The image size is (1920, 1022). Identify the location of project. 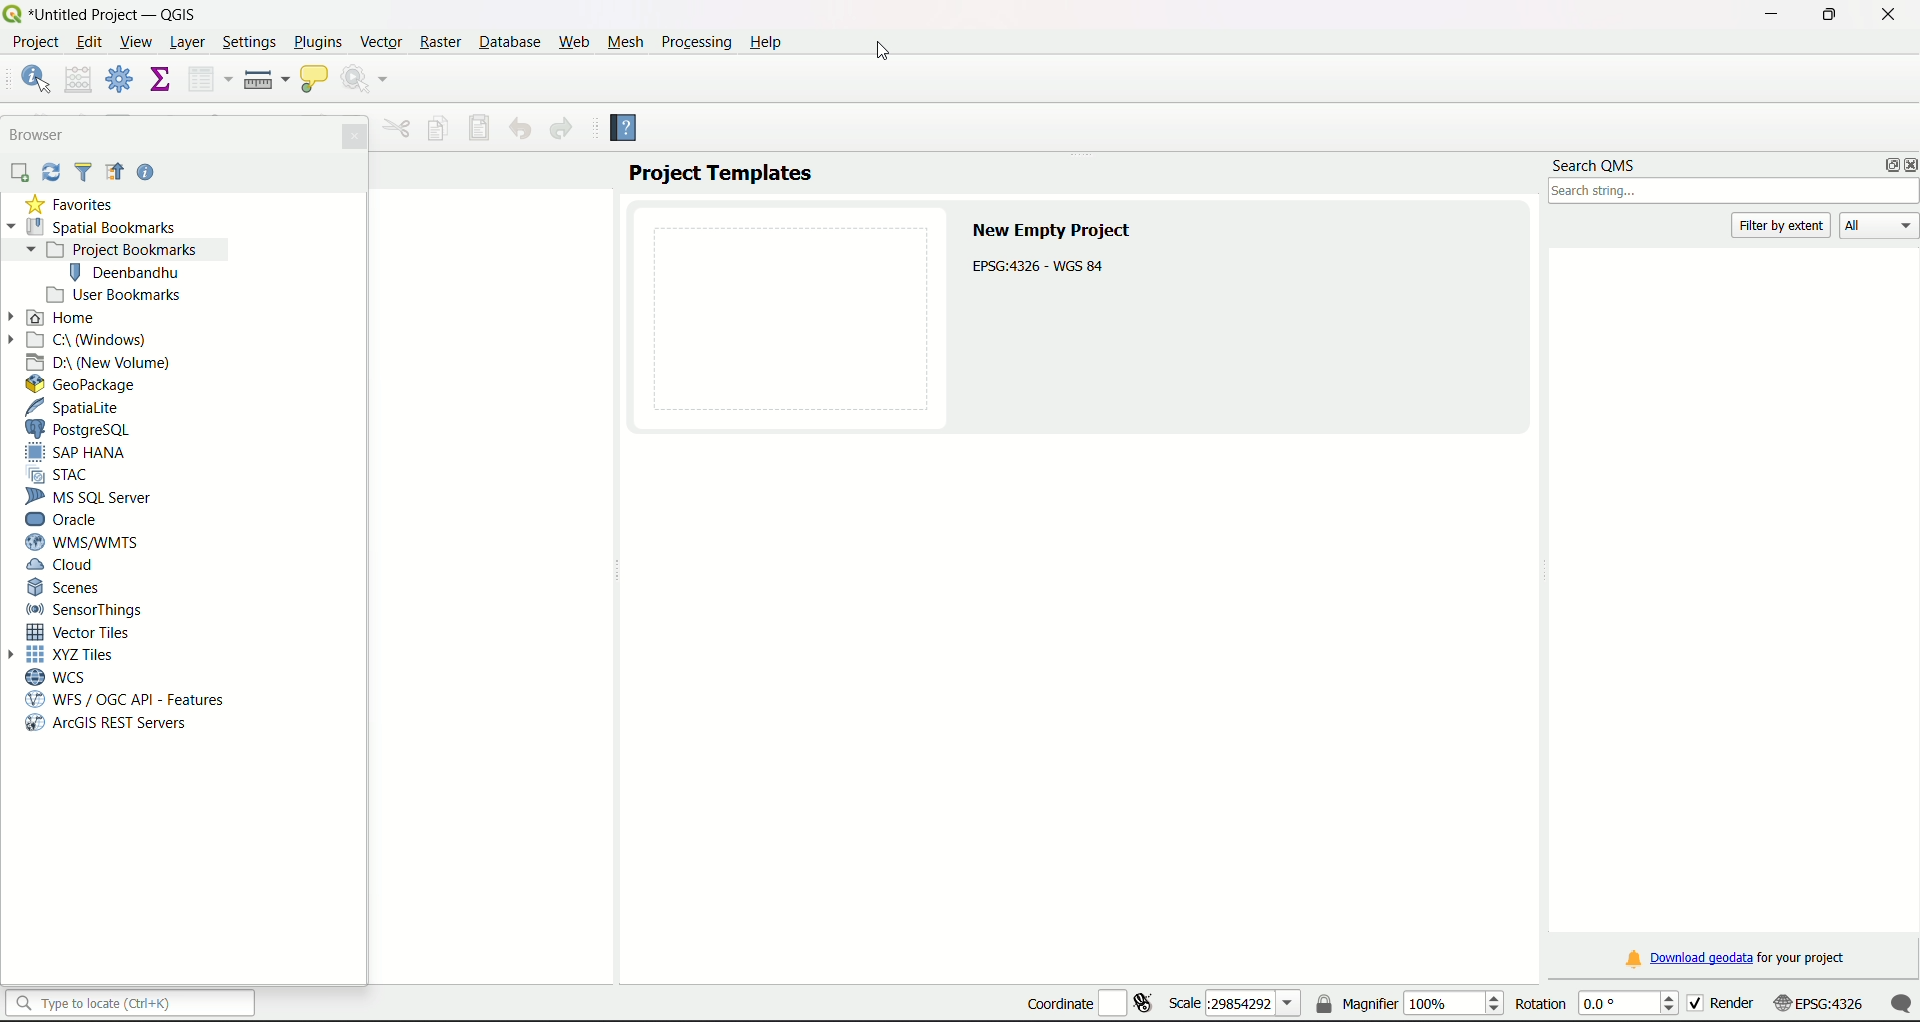
(37, 44).